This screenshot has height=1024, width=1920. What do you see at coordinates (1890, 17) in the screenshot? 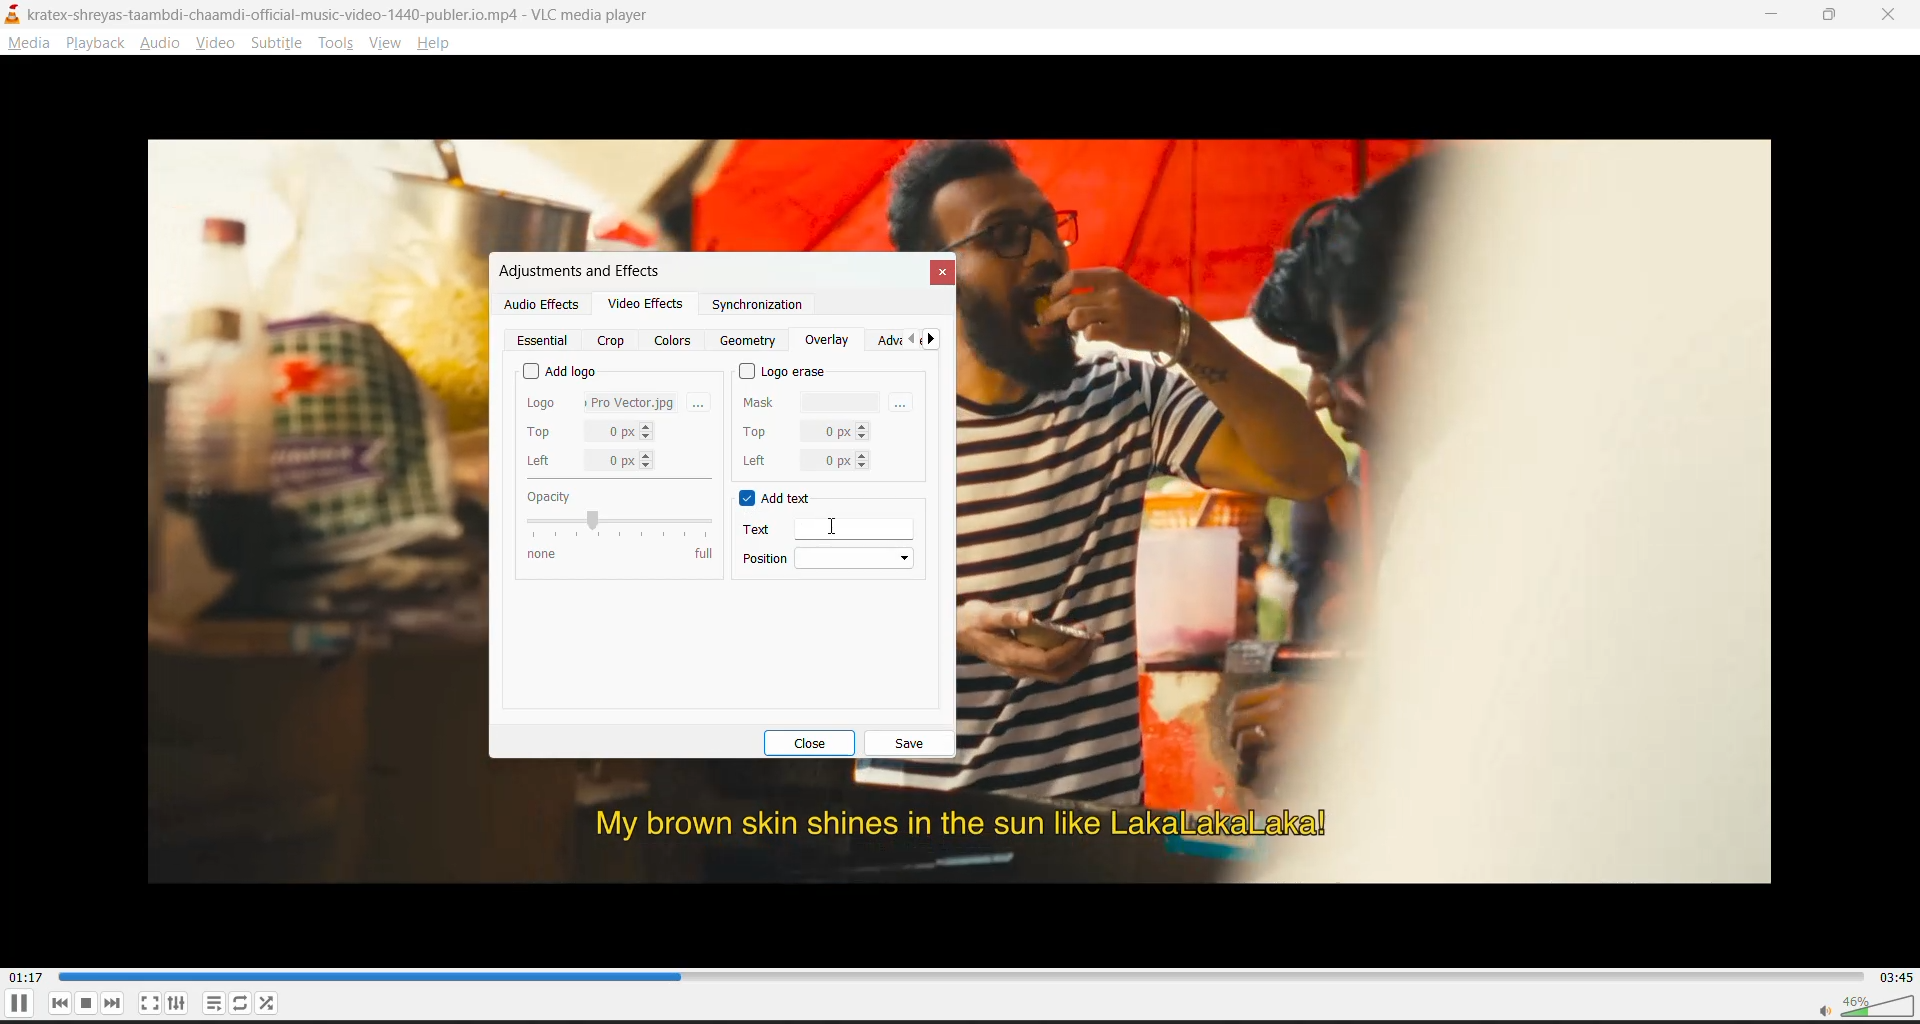
I see `close` at bounding box center [1890, 17].